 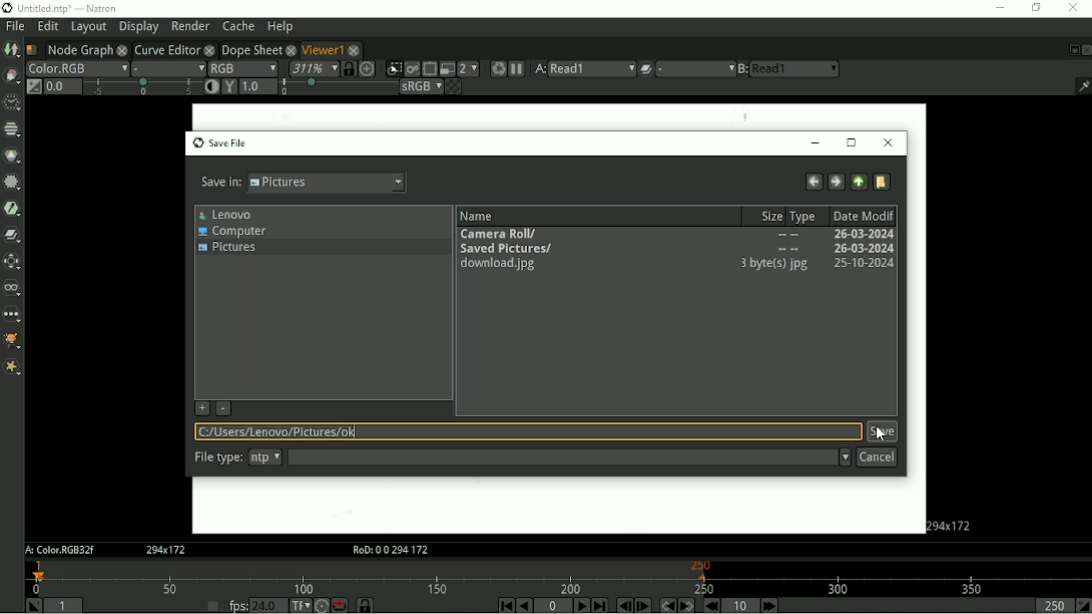 I want to click on Scale down rendered image, so click(x=470, y=68).